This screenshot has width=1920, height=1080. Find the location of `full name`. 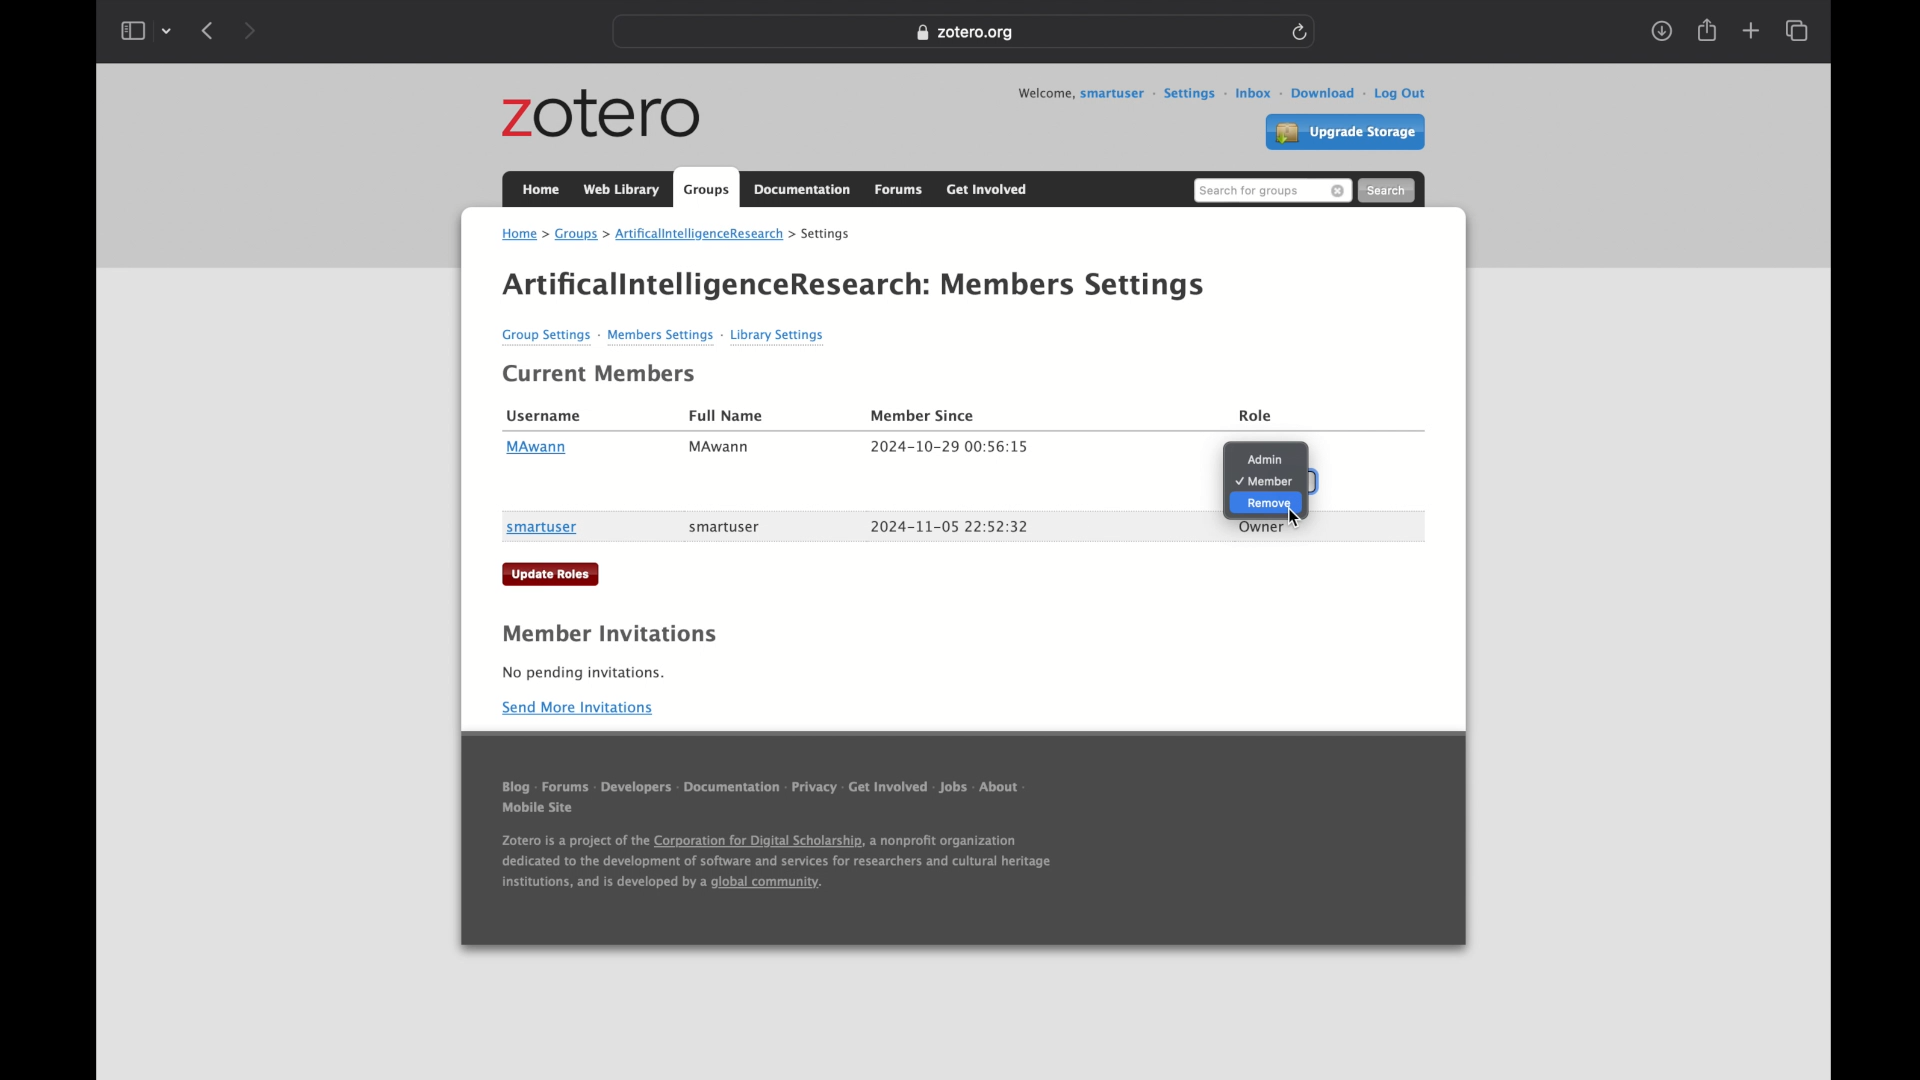

full name is located at coordinates (727, 415).